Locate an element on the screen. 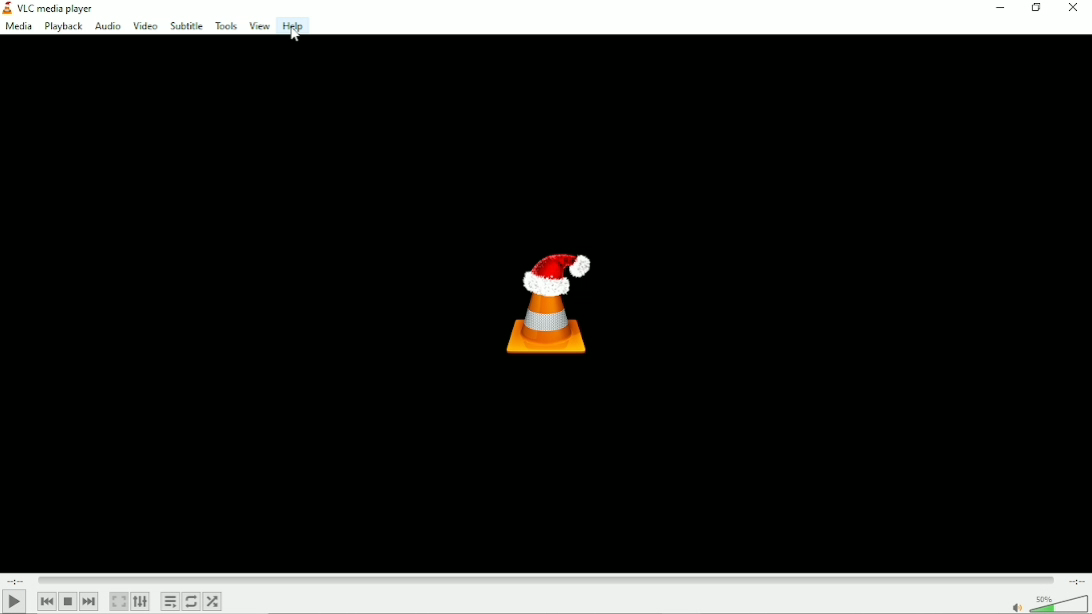 Image resolution: width=1092 pixels, height=614 pixels. Help is located at coordinates (293, 26).